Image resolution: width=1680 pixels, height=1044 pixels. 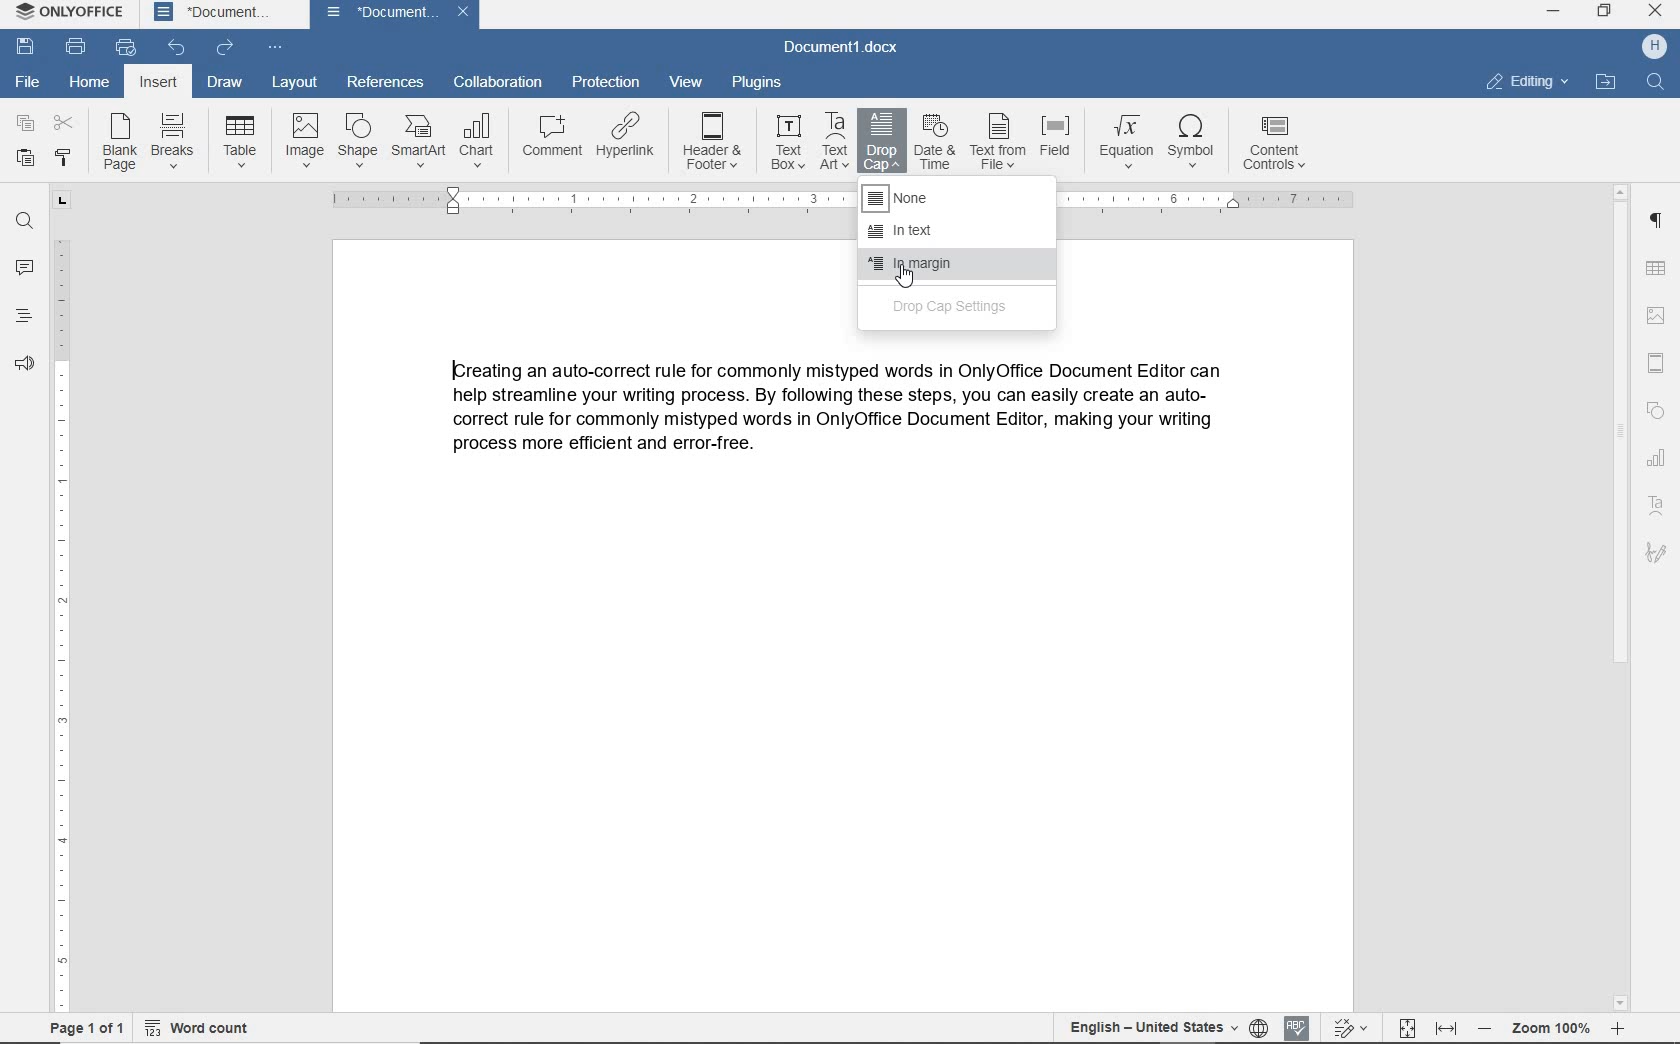 What do you see at coordinates (1349, 1029) in the screenshot?
I see `track changes` at bounding box center [1349, 1029].